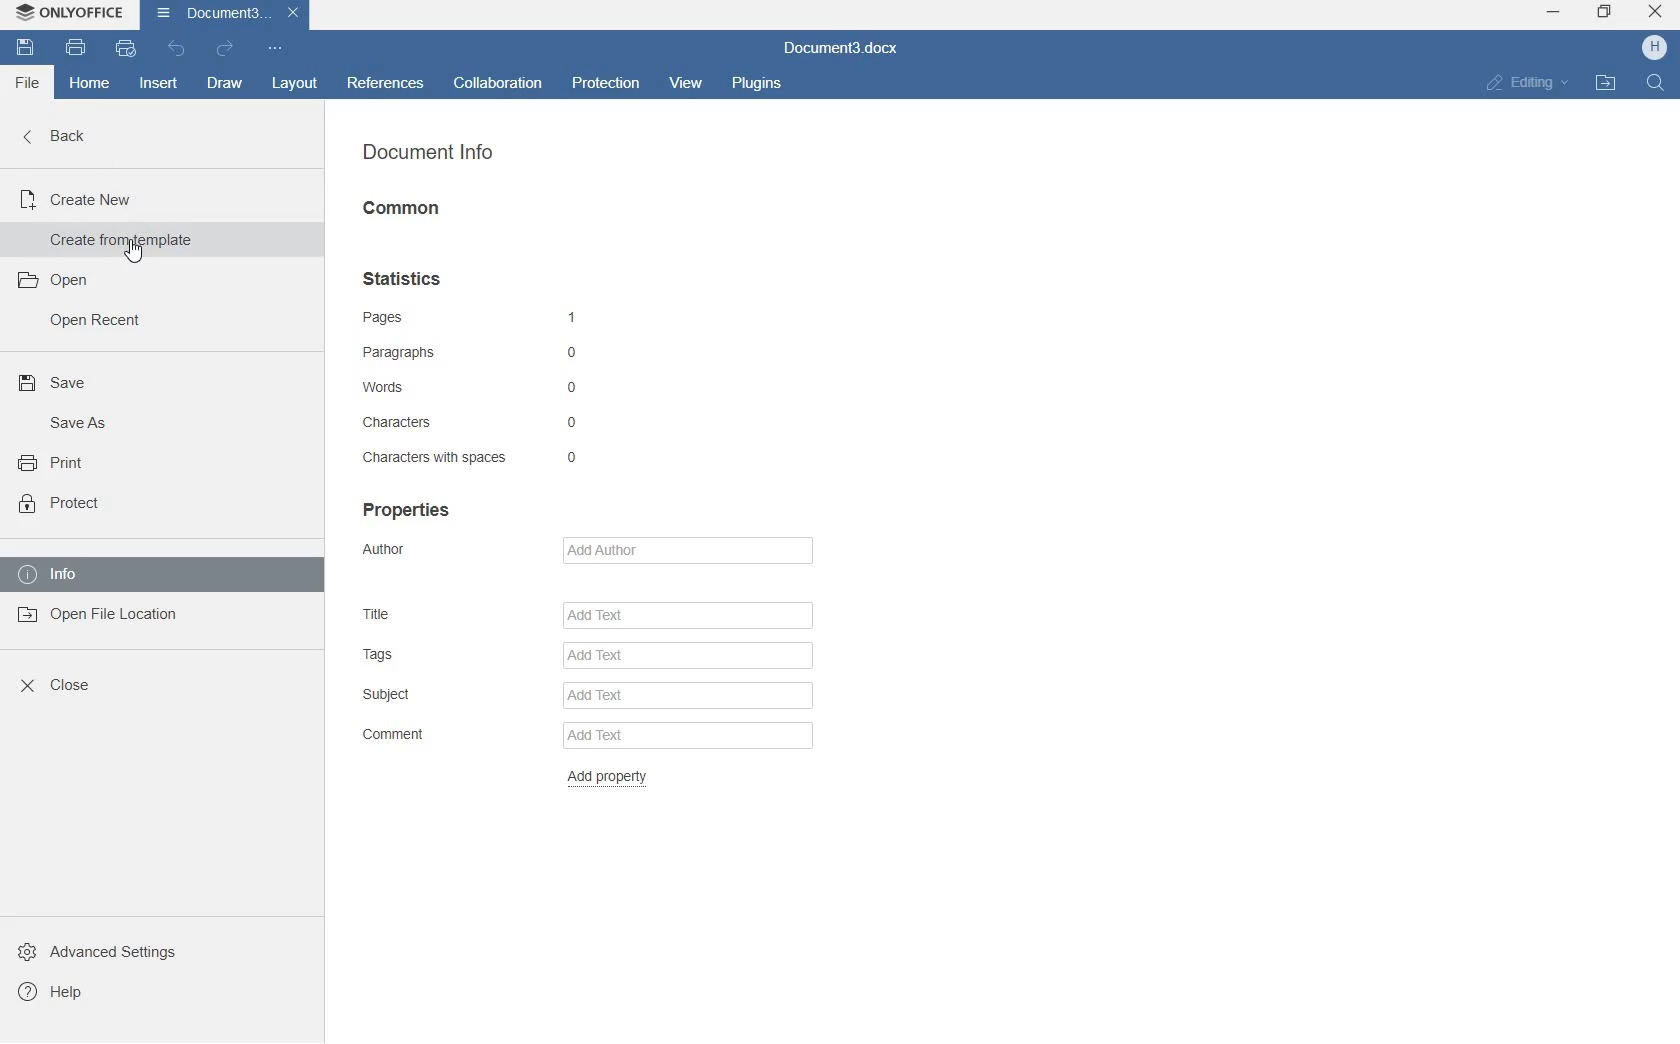 This screenshot has width=1680, height=1044. Describe the element at coordinates (642, 780) in the screenshot. I see `add property` at that location.